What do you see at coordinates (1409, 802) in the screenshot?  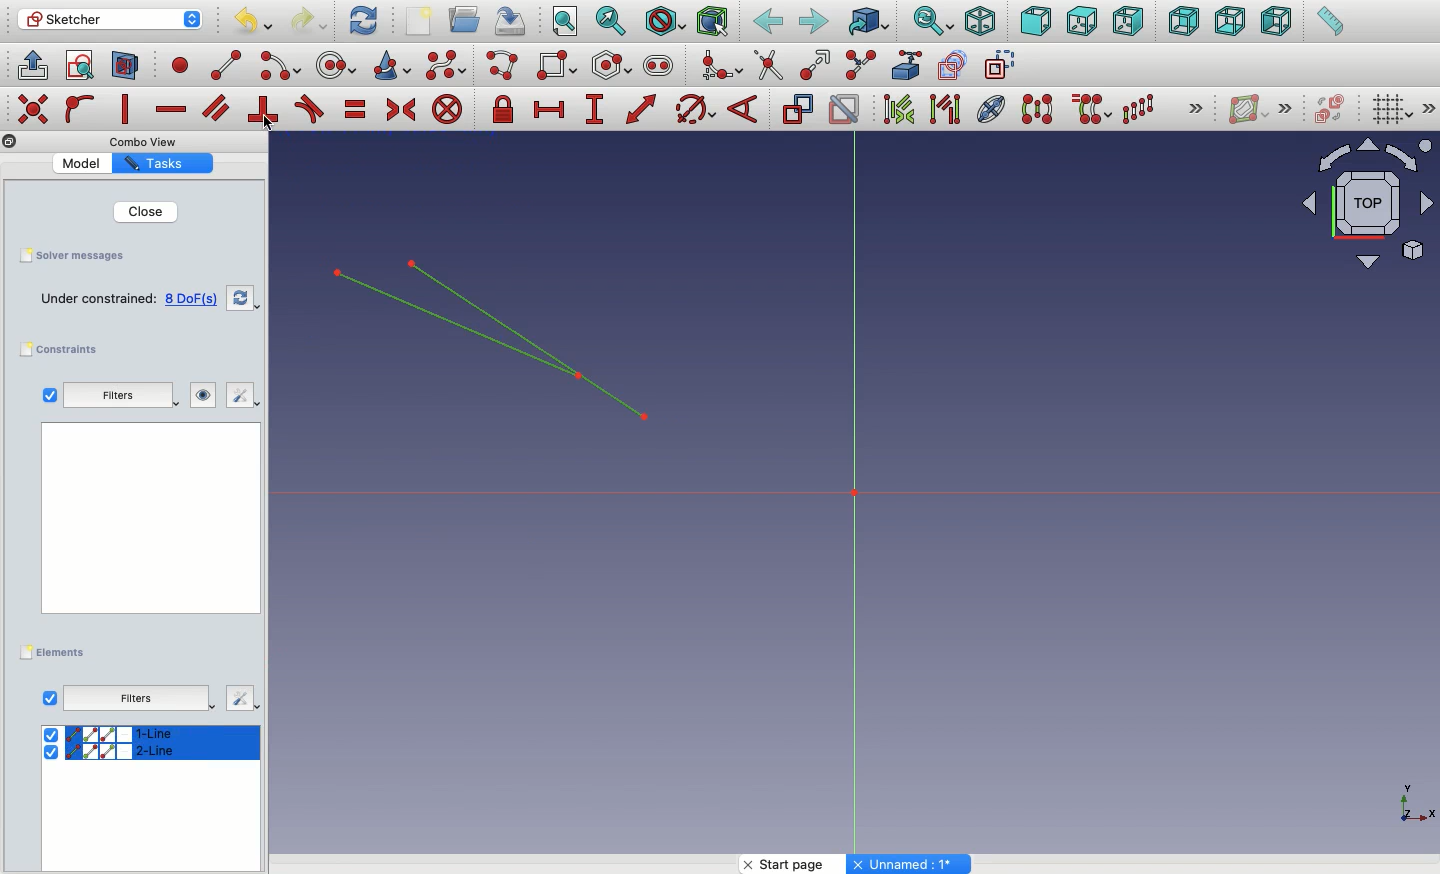 I see `` at bounding box center [1409, 802].